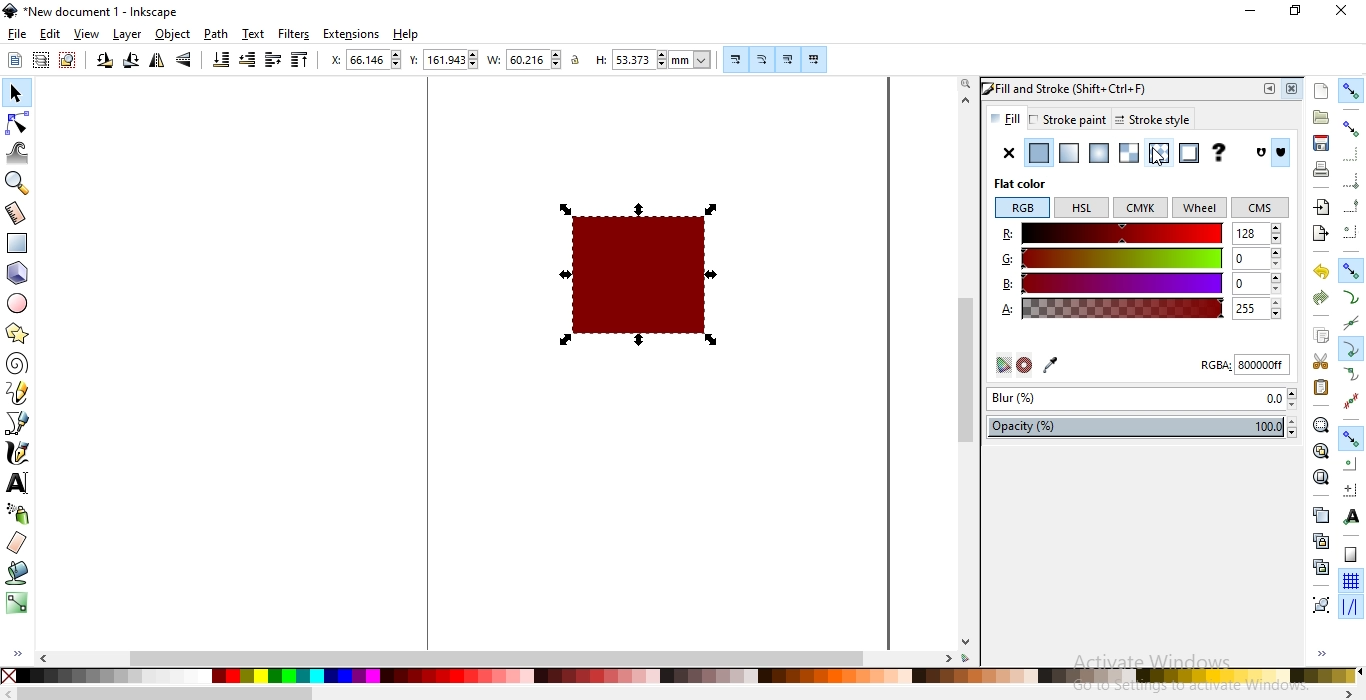 The width and height of the screenshot is (1366, 700). What do you see at coordinates (1320, 336) in the screenshot?
I see `copy selection to clipboard` at bounding box center [1320, 336].